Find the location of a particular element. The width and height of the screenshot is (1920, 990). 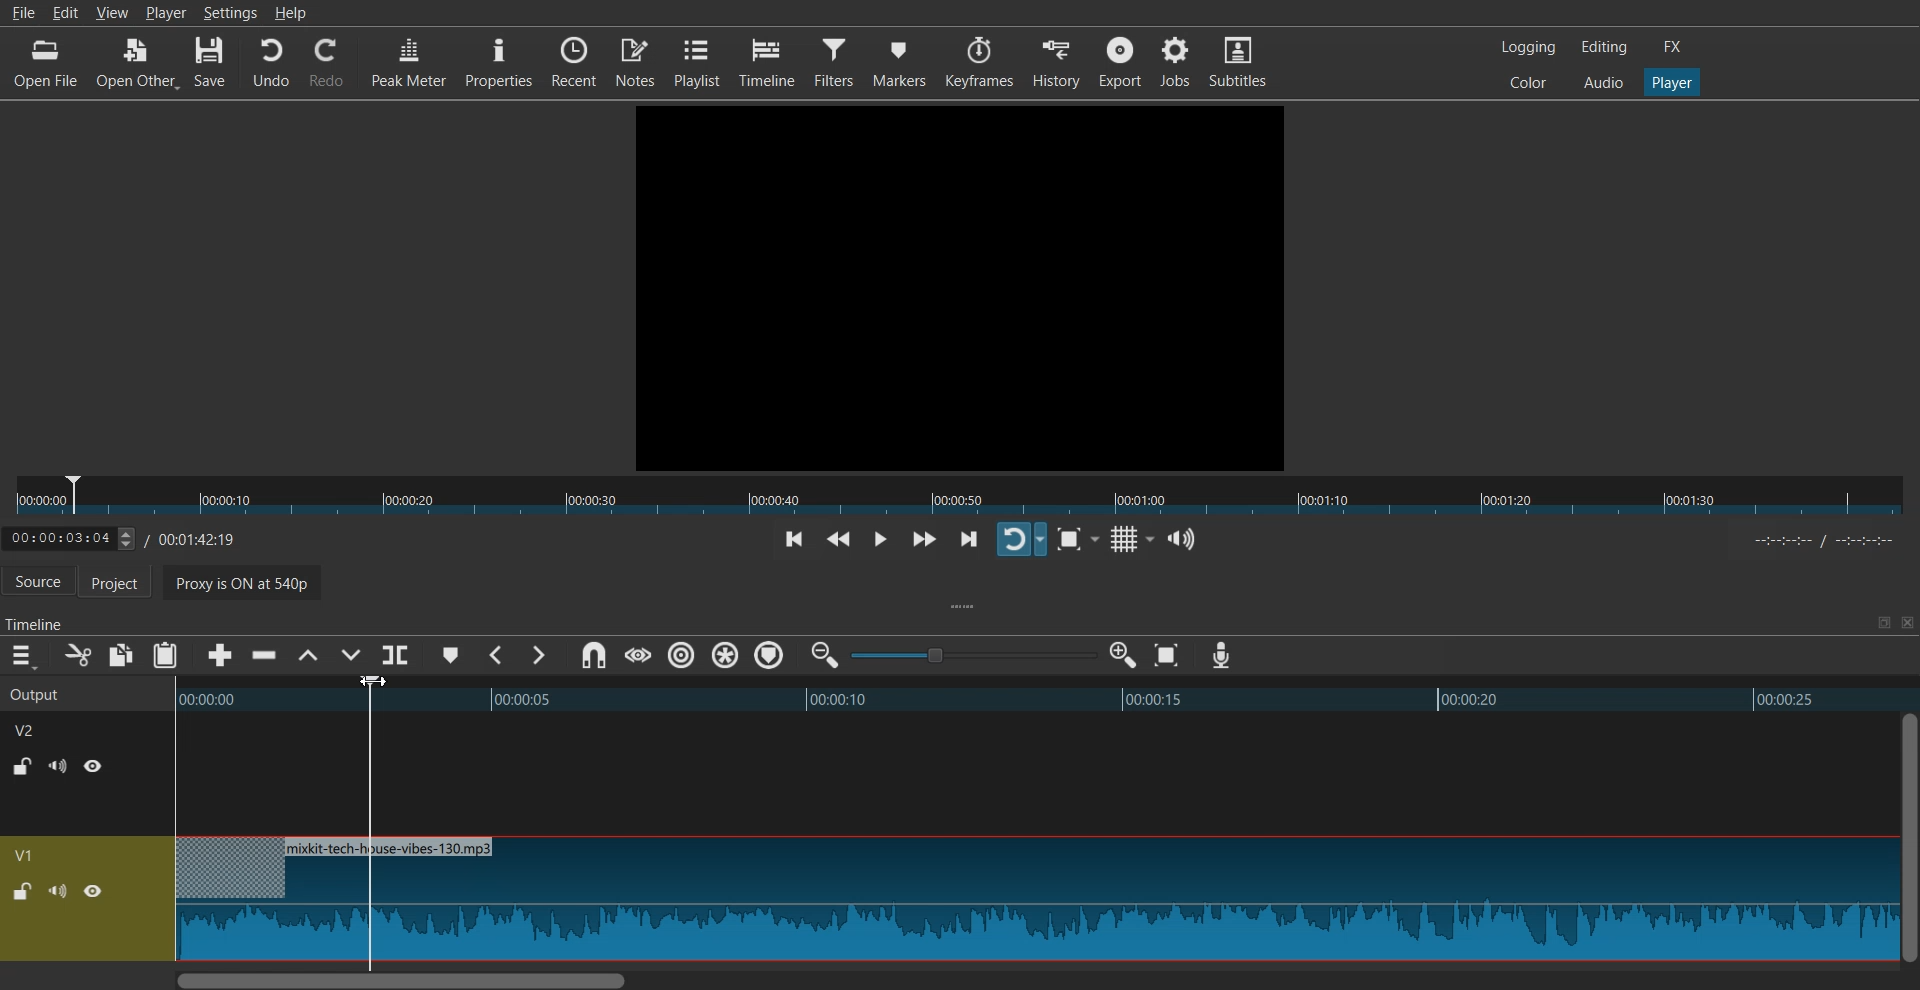

Split at playhead is located at coordinates (396, 654).